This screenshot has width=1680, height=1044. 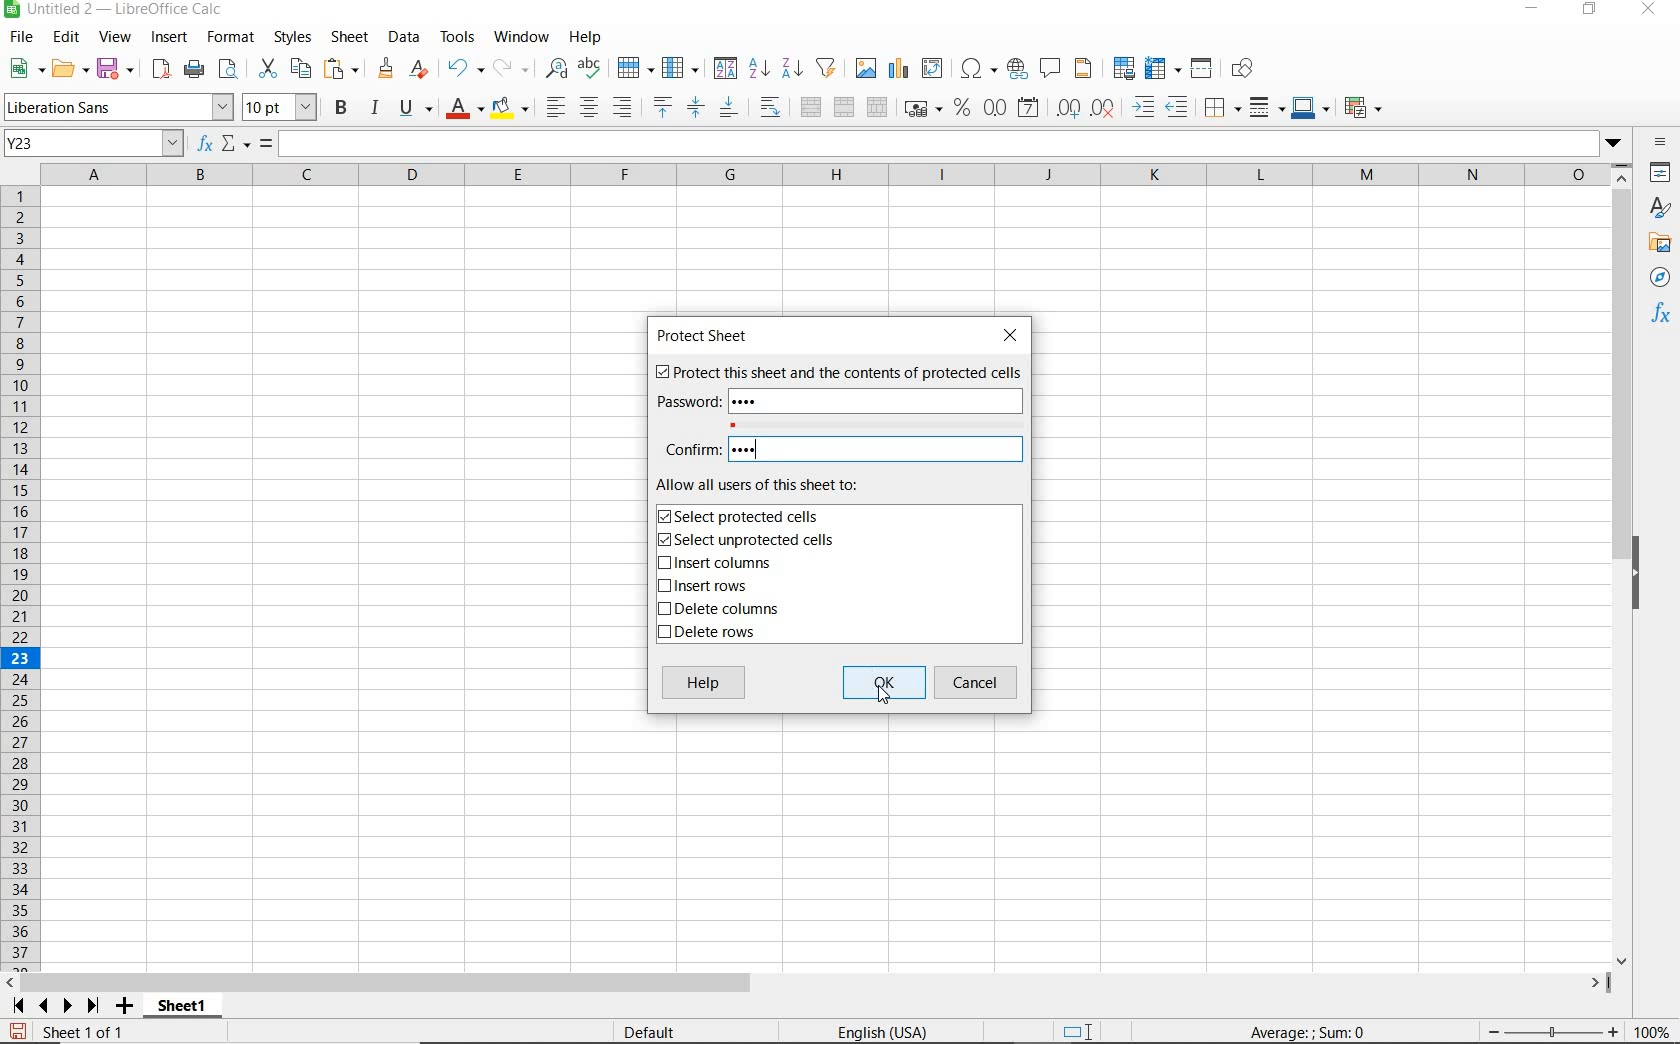 I want to click on FILE NAME, so click(x=117, y=11).